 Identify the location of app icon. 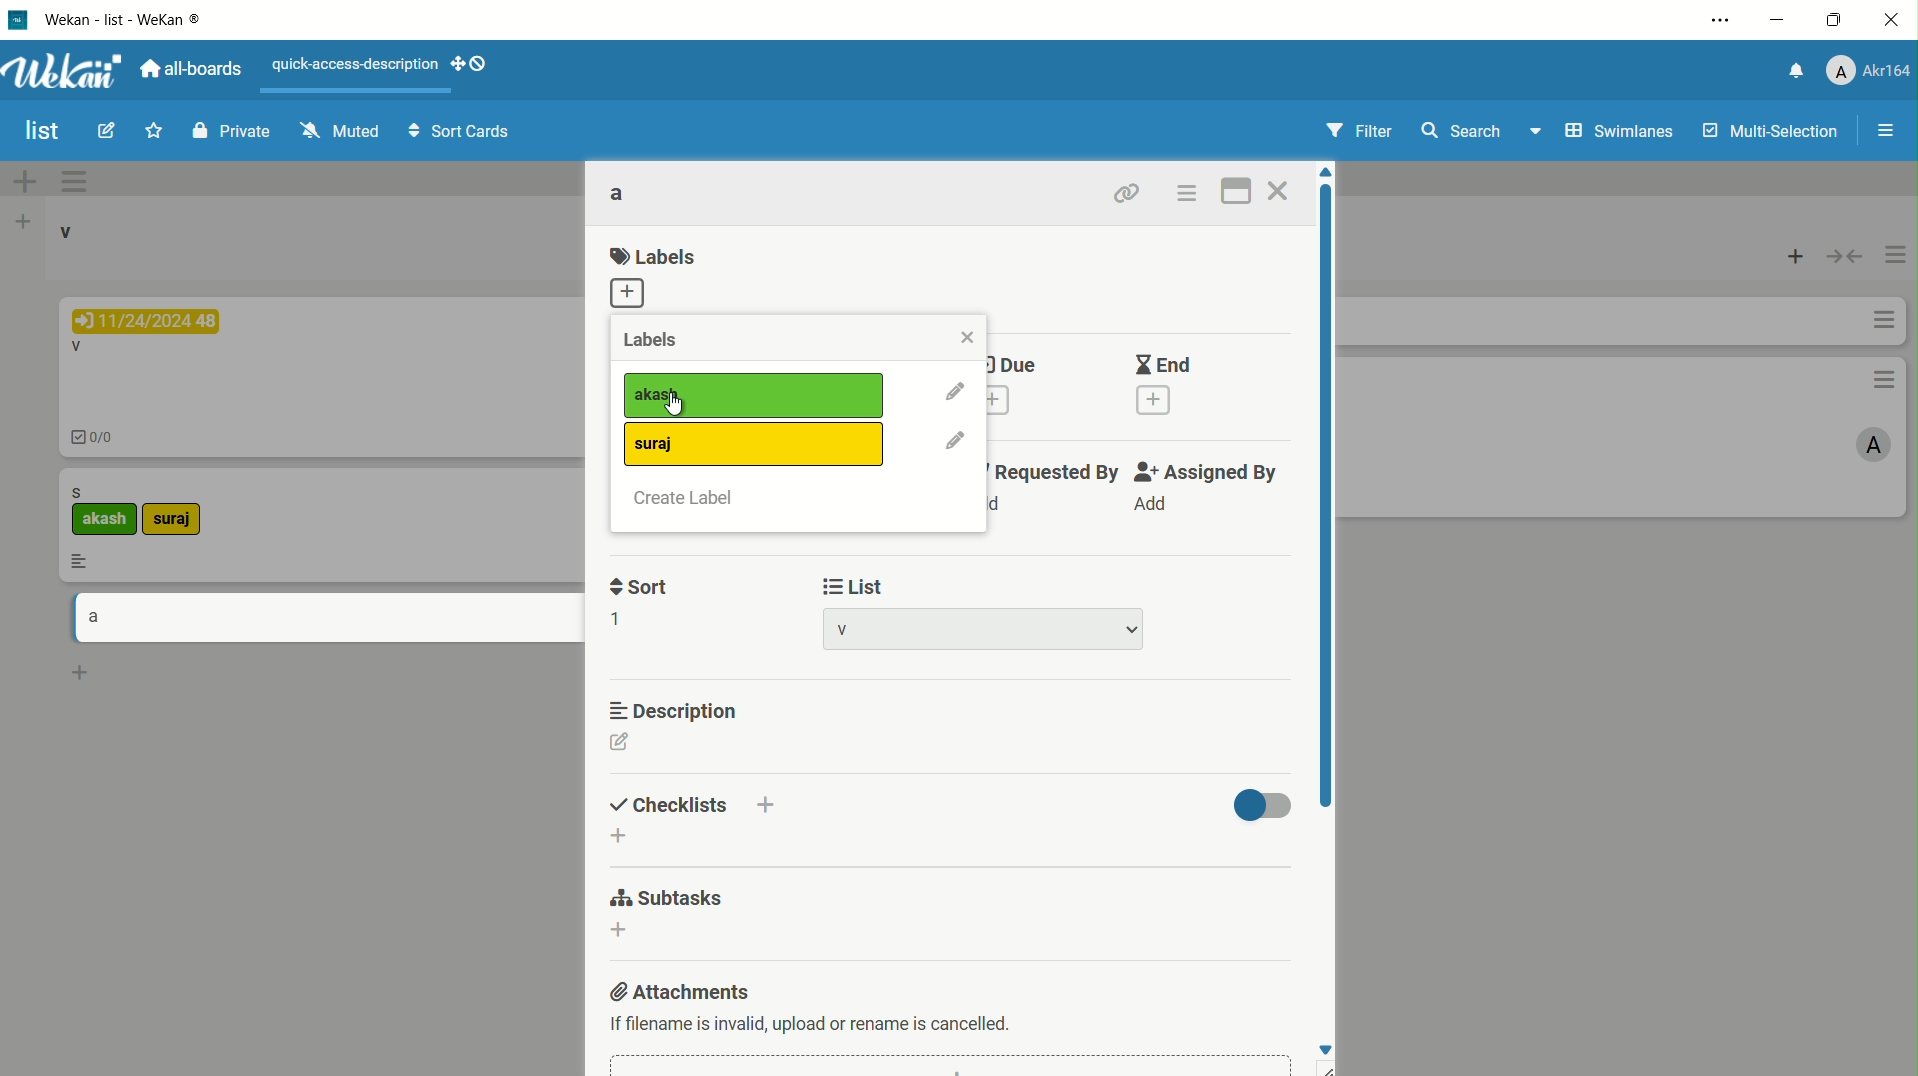
(20, 19).